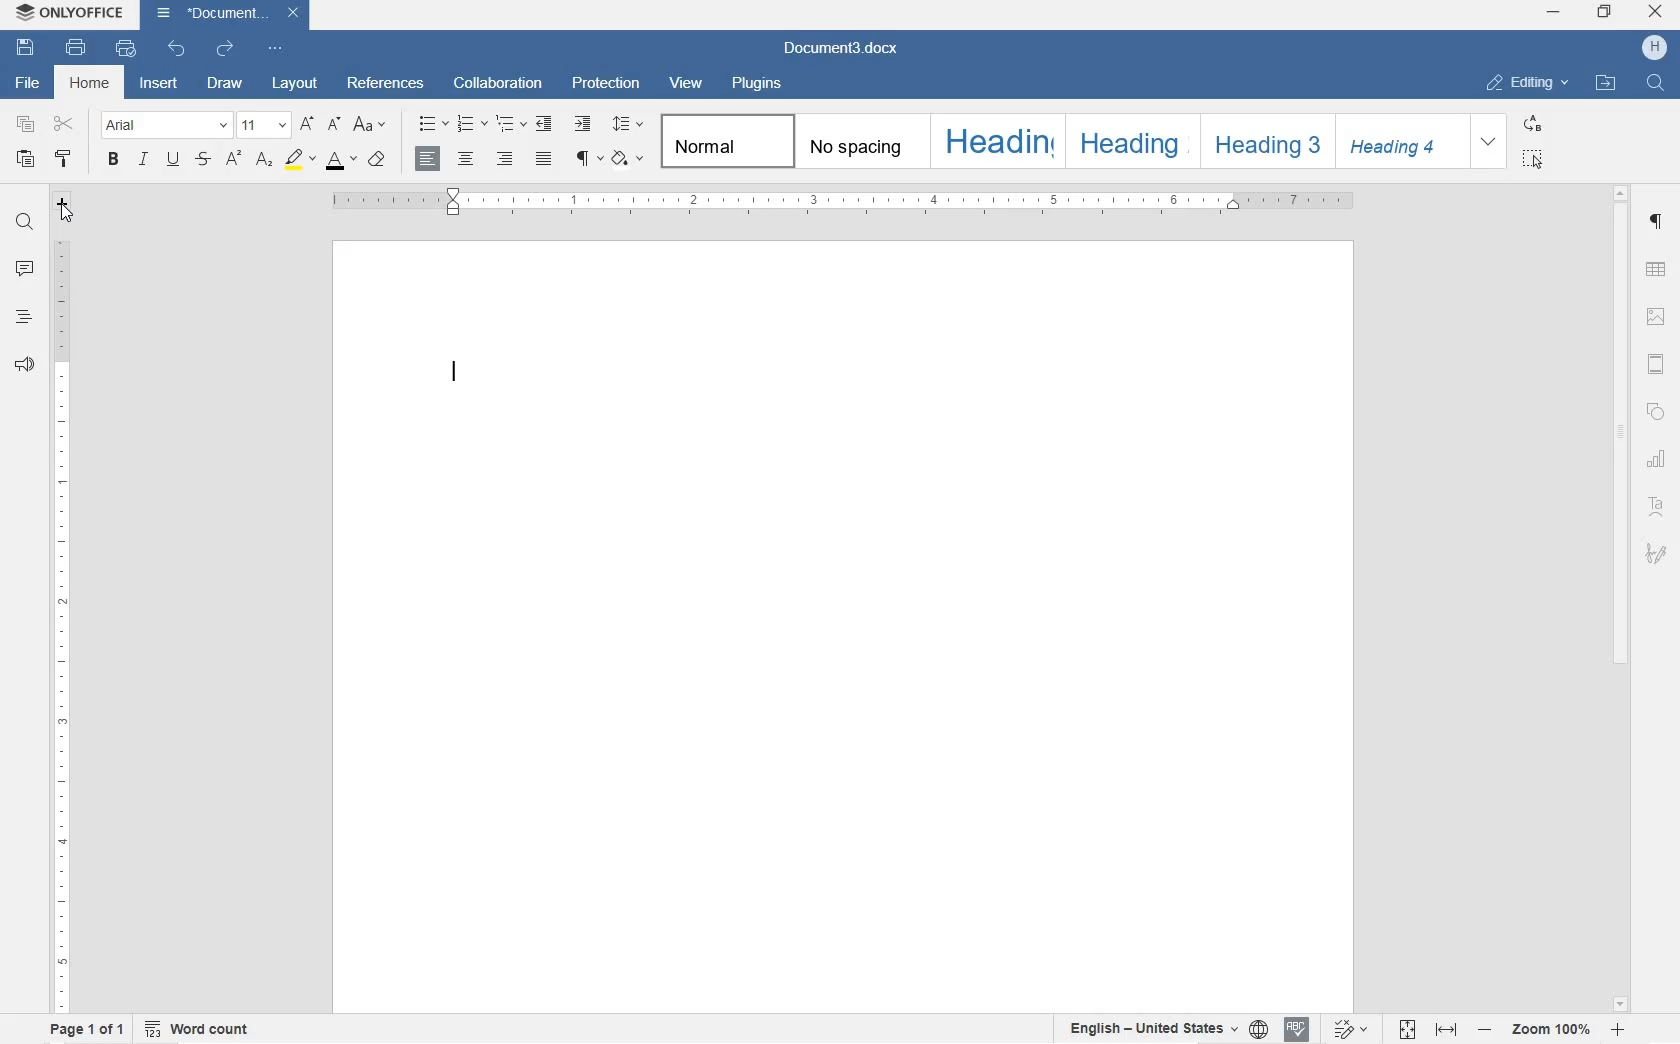 The image size is (1680, 1044). Describe the element at coordinates (387, 87) in the screenshot. I see `REFERENCES` at that location.